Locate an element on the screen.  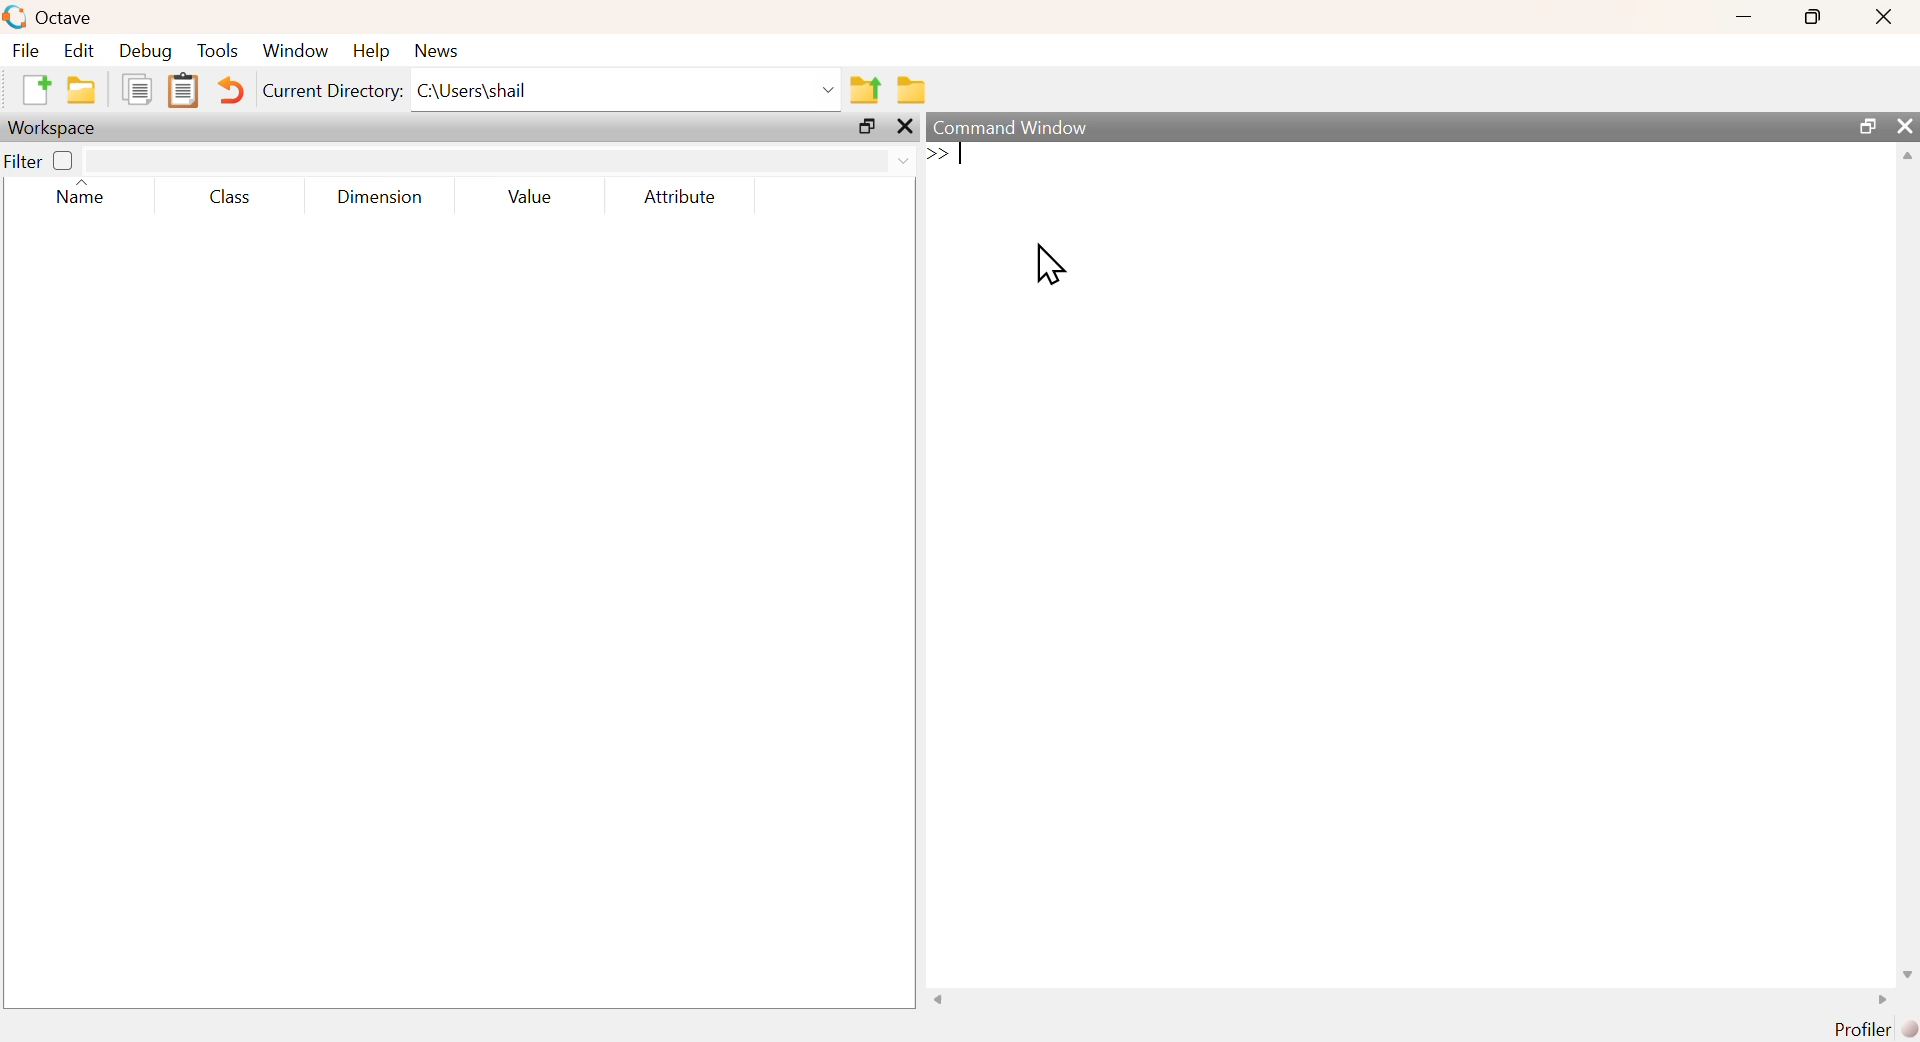
Logo is located at coordinates (15, 18).